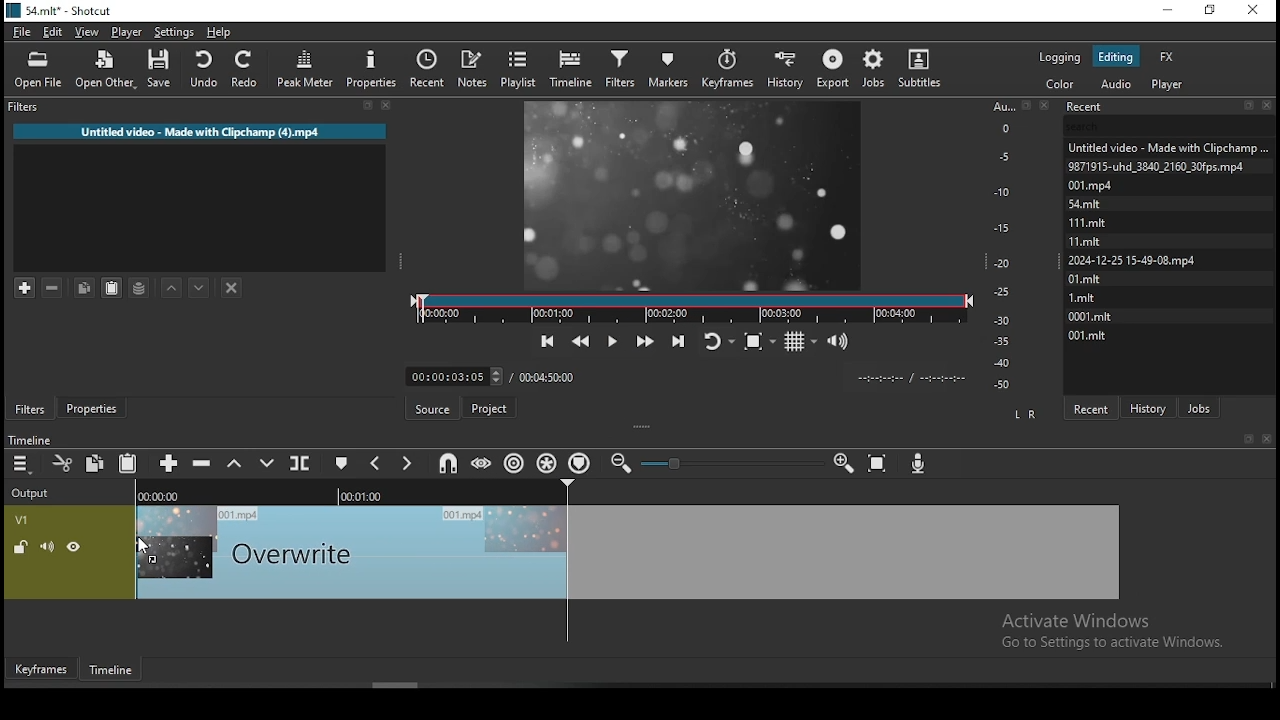 Image resolution: width=1280 pixels, height=720 pixels. I want to click on history, so click(788, 69).